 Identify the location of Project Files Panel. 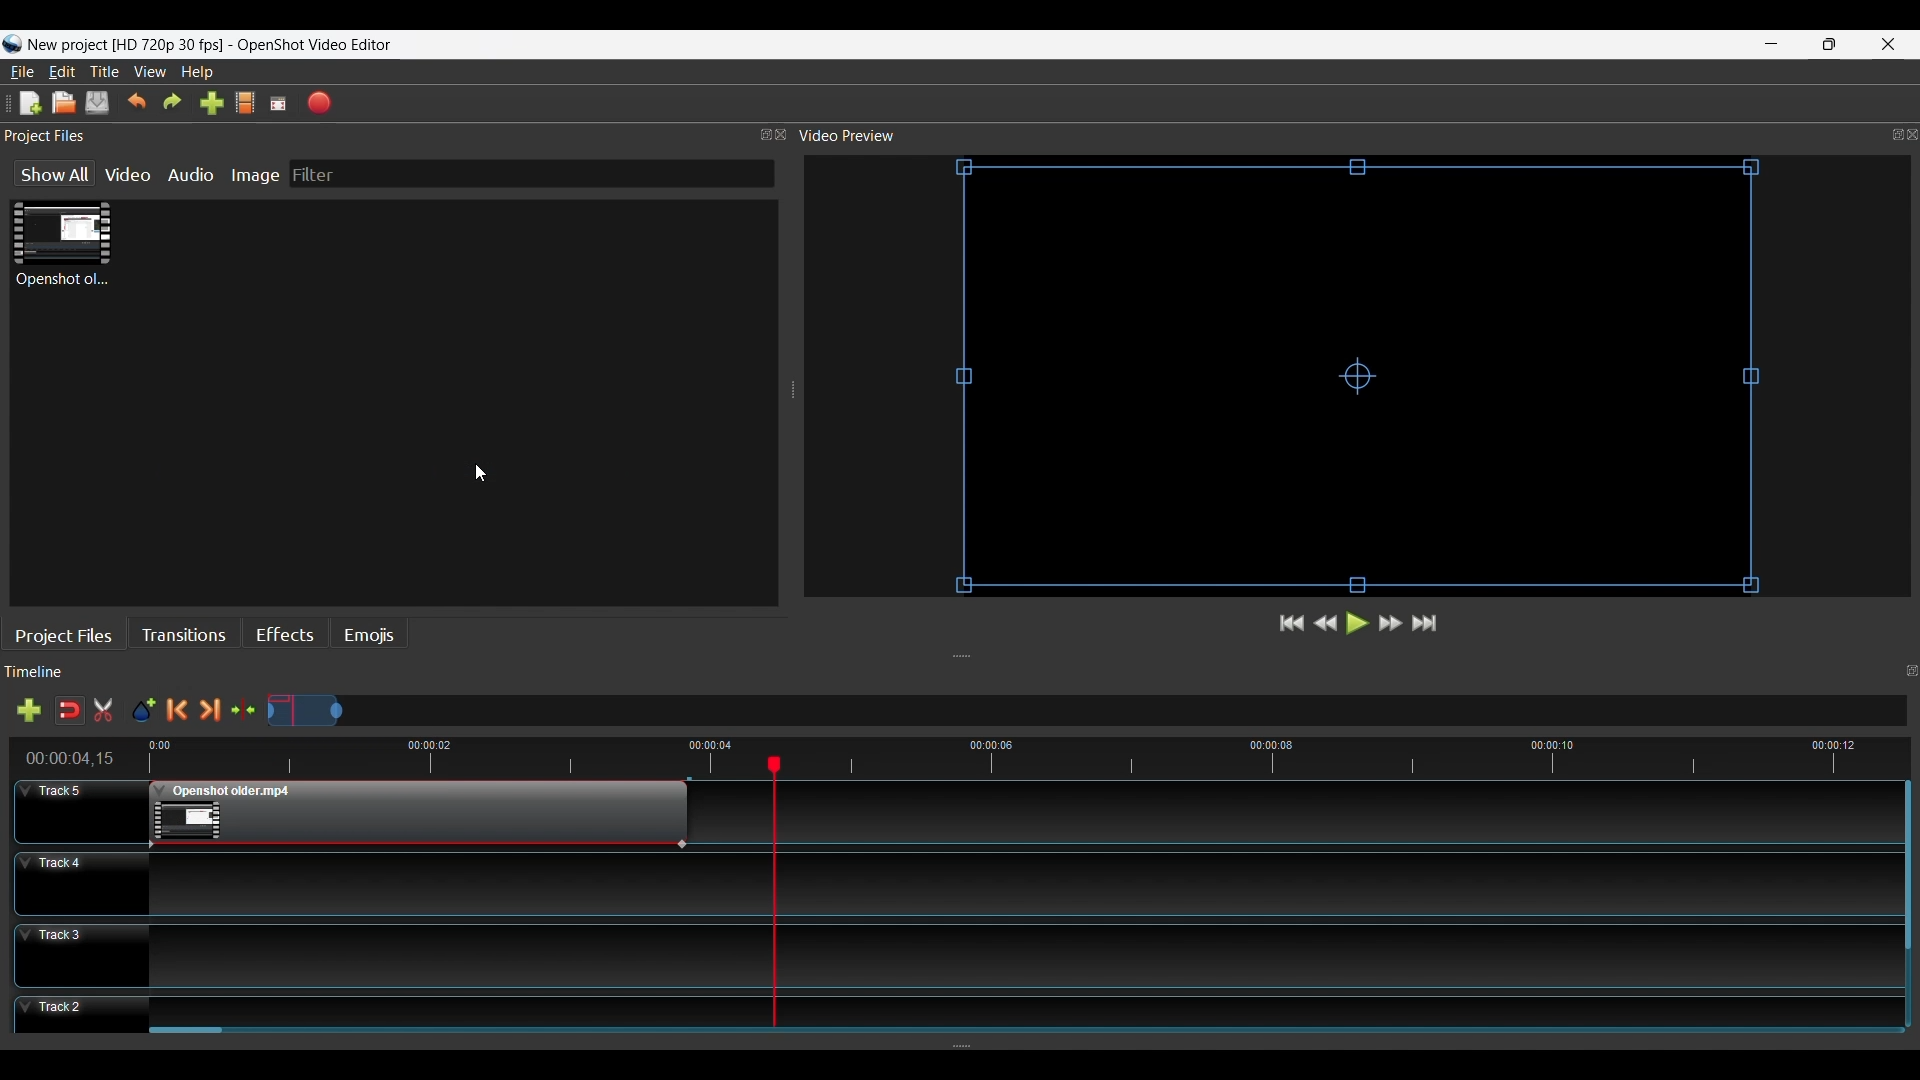
(396, 136).